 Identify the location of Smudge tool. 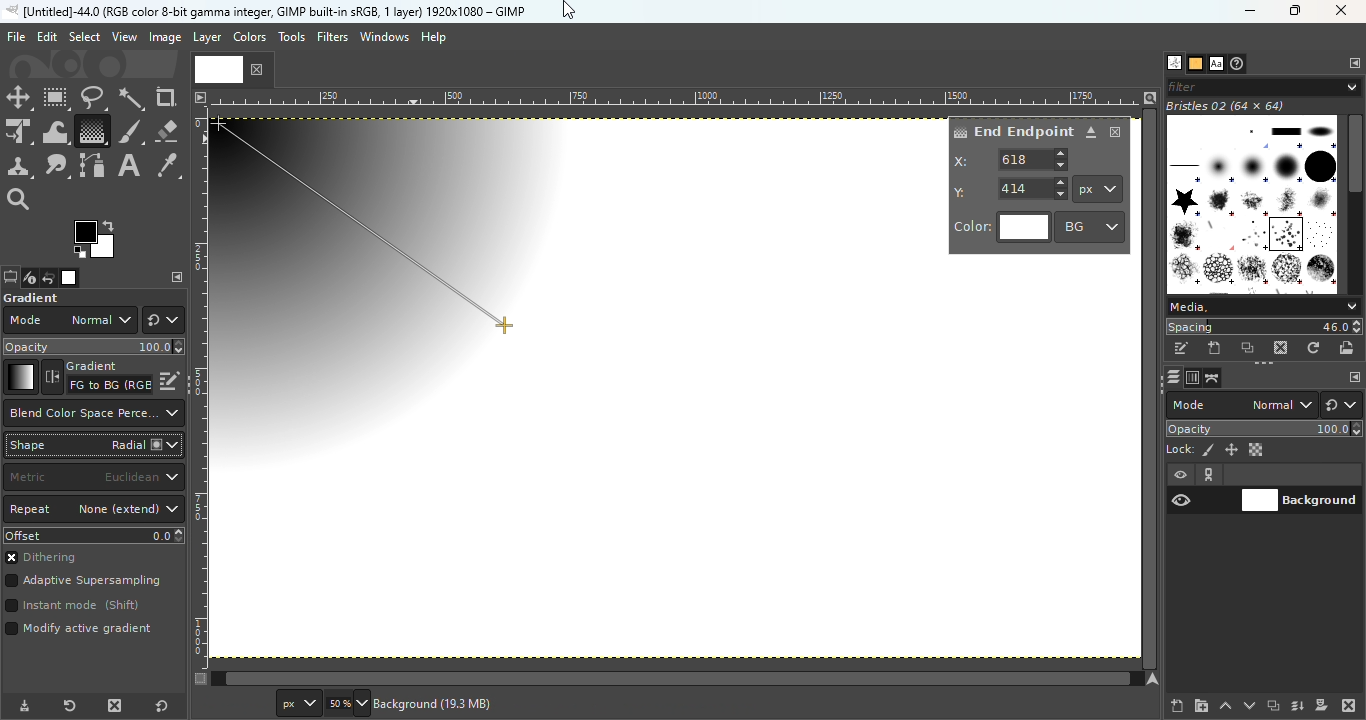
(57, 166).